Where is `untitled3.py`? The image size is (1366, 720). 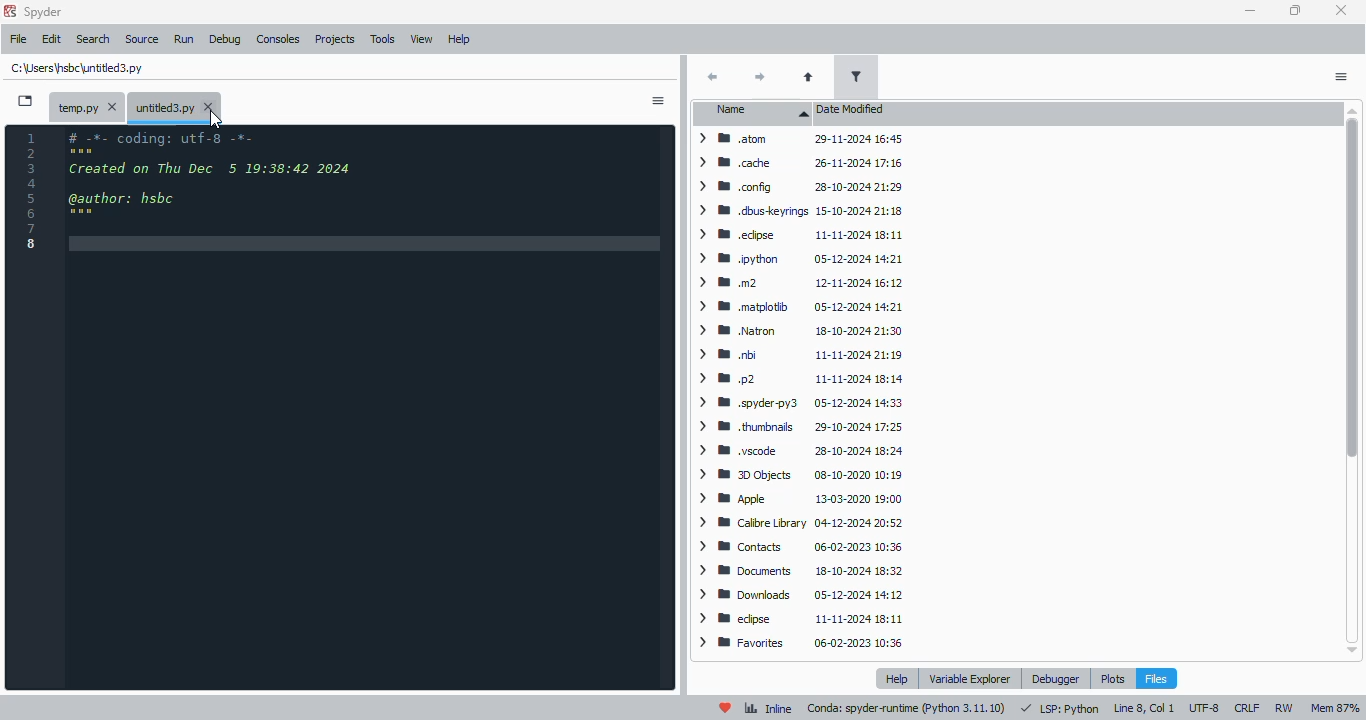
untitled3.py is located at coordinates (166, 107).